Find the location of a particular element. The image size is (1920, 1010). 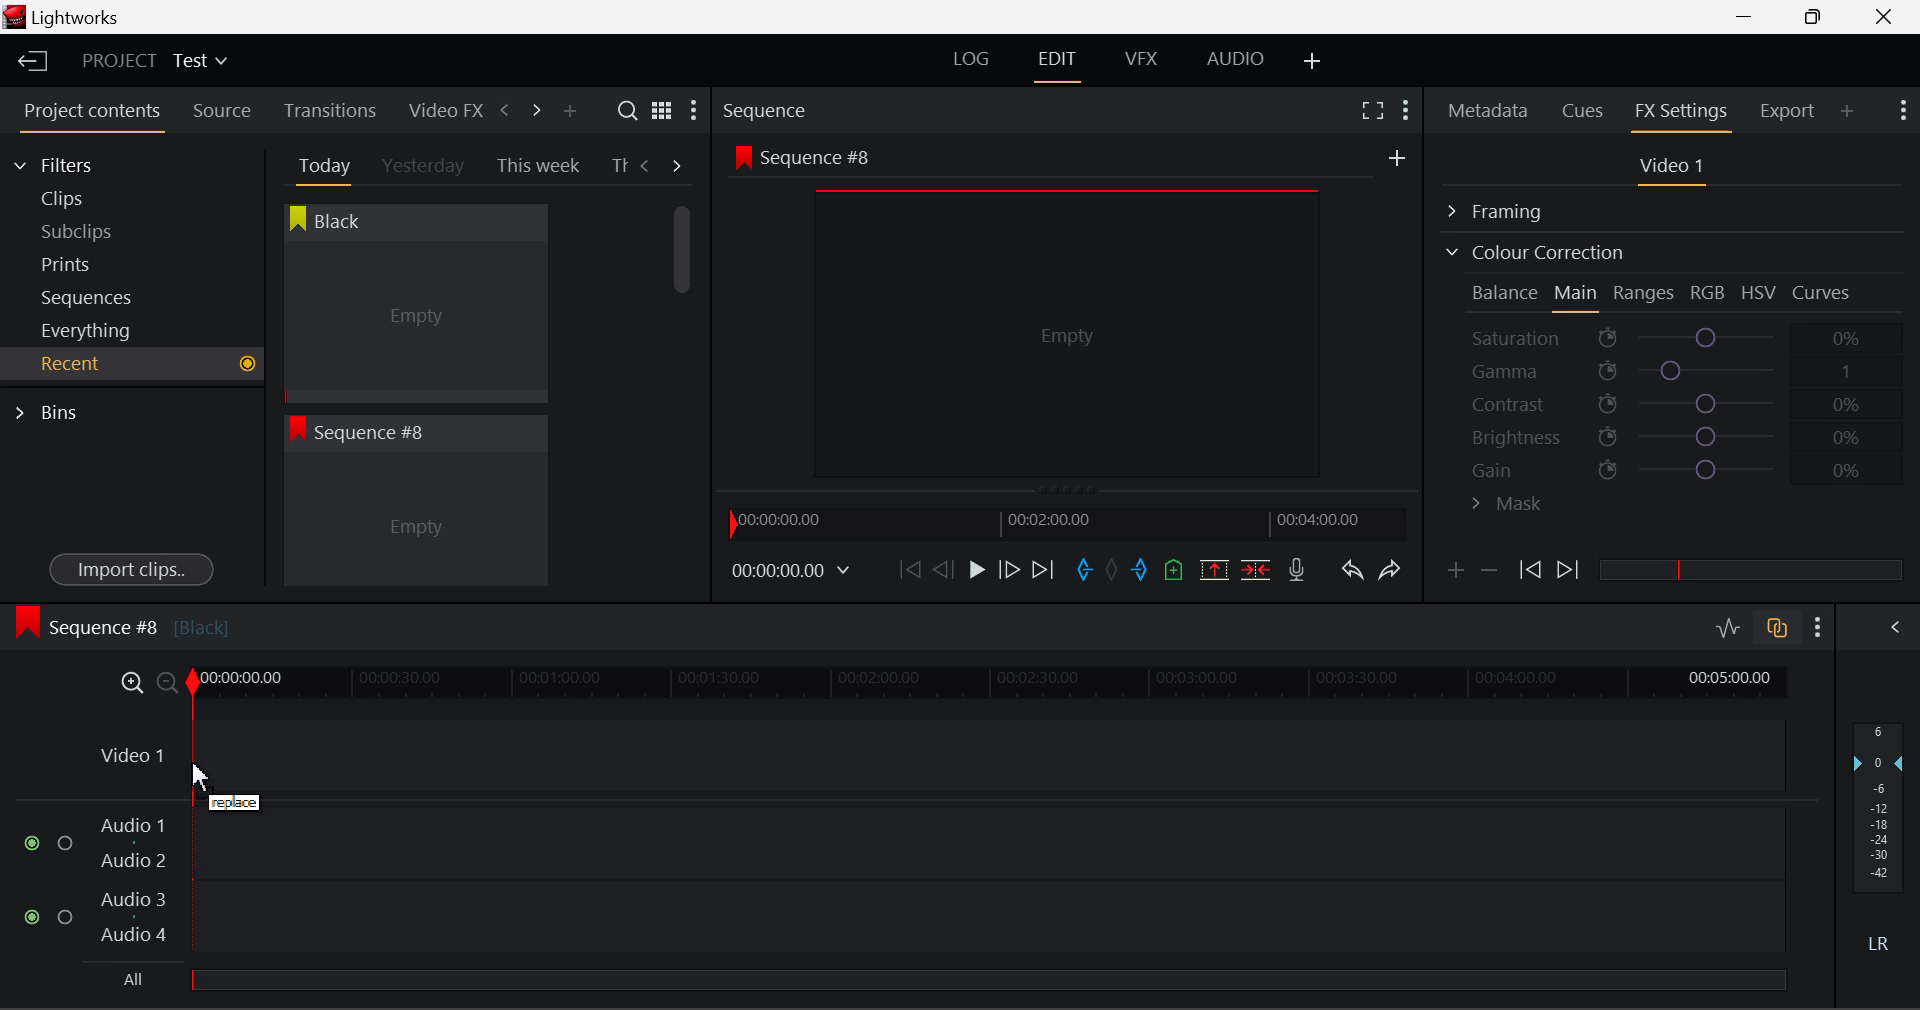

Gamma is located at coordinates (1676, 371).